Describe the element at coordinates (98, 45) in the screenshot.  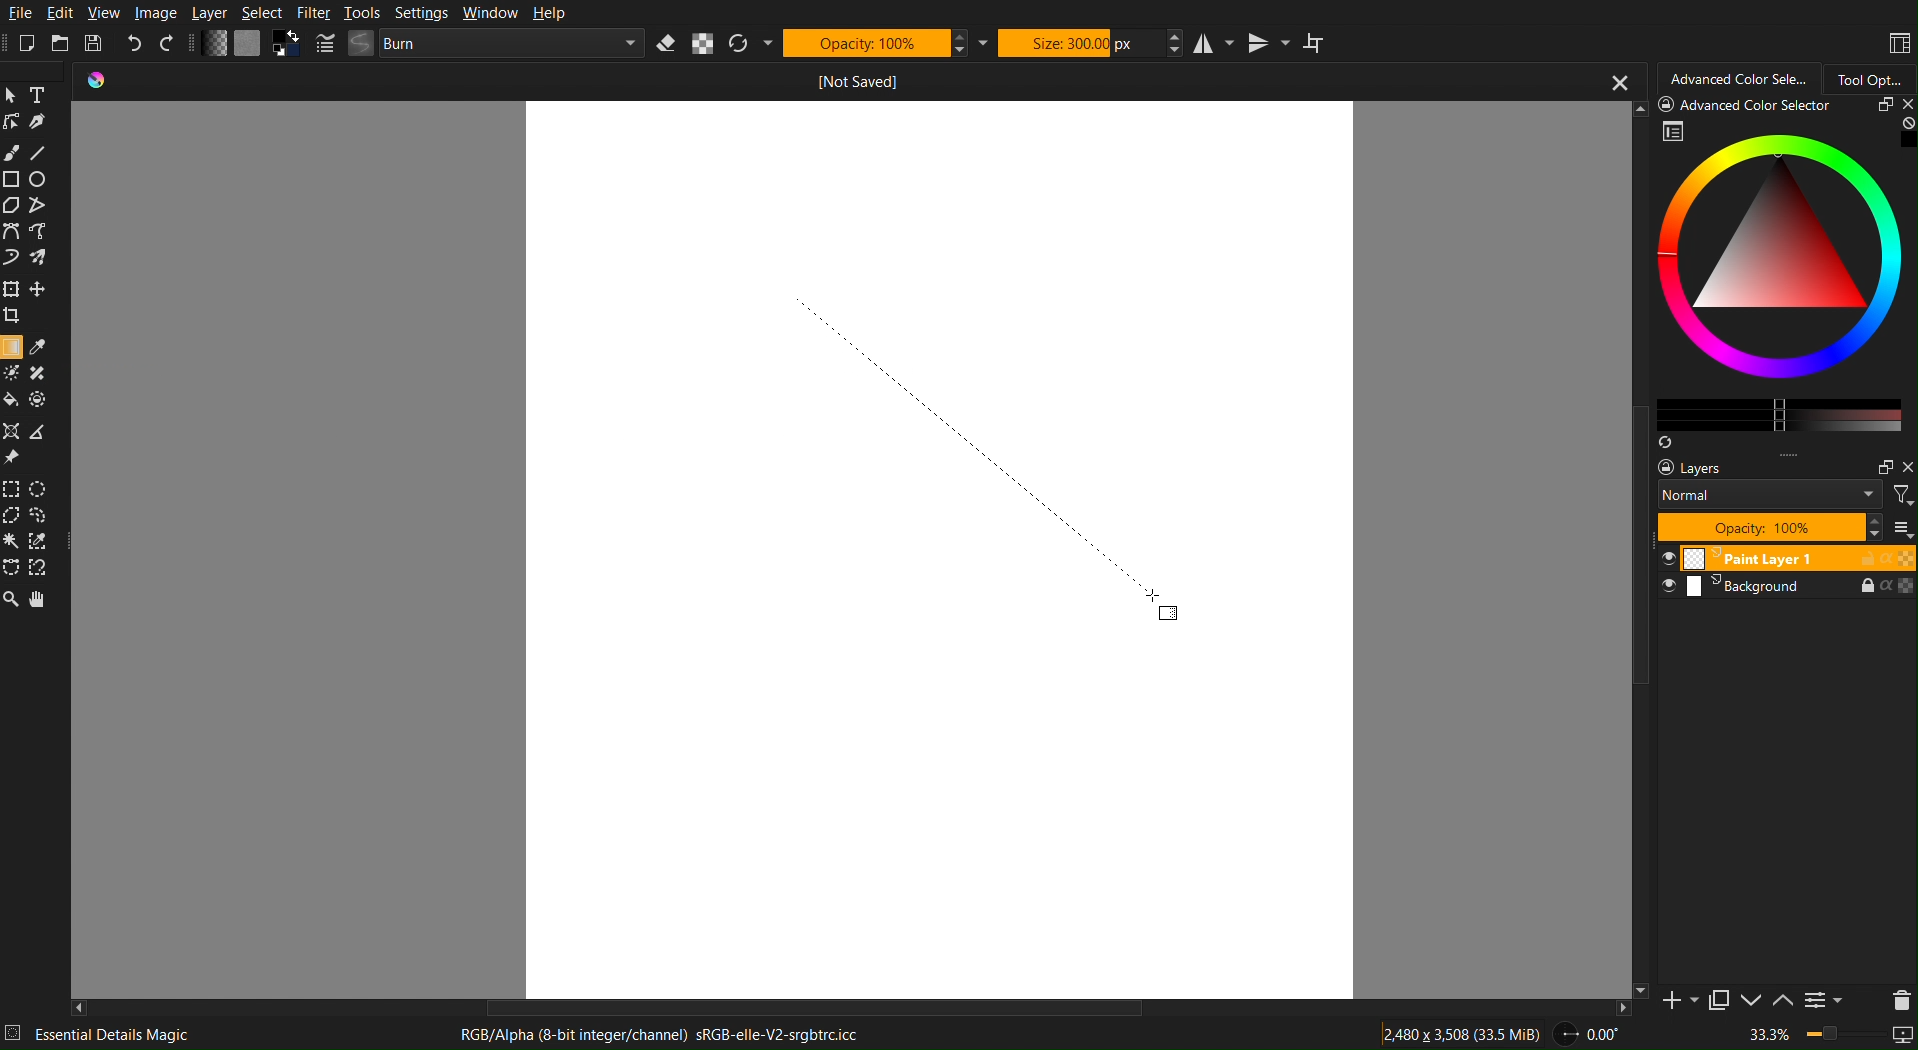
I see `Save` at that location.